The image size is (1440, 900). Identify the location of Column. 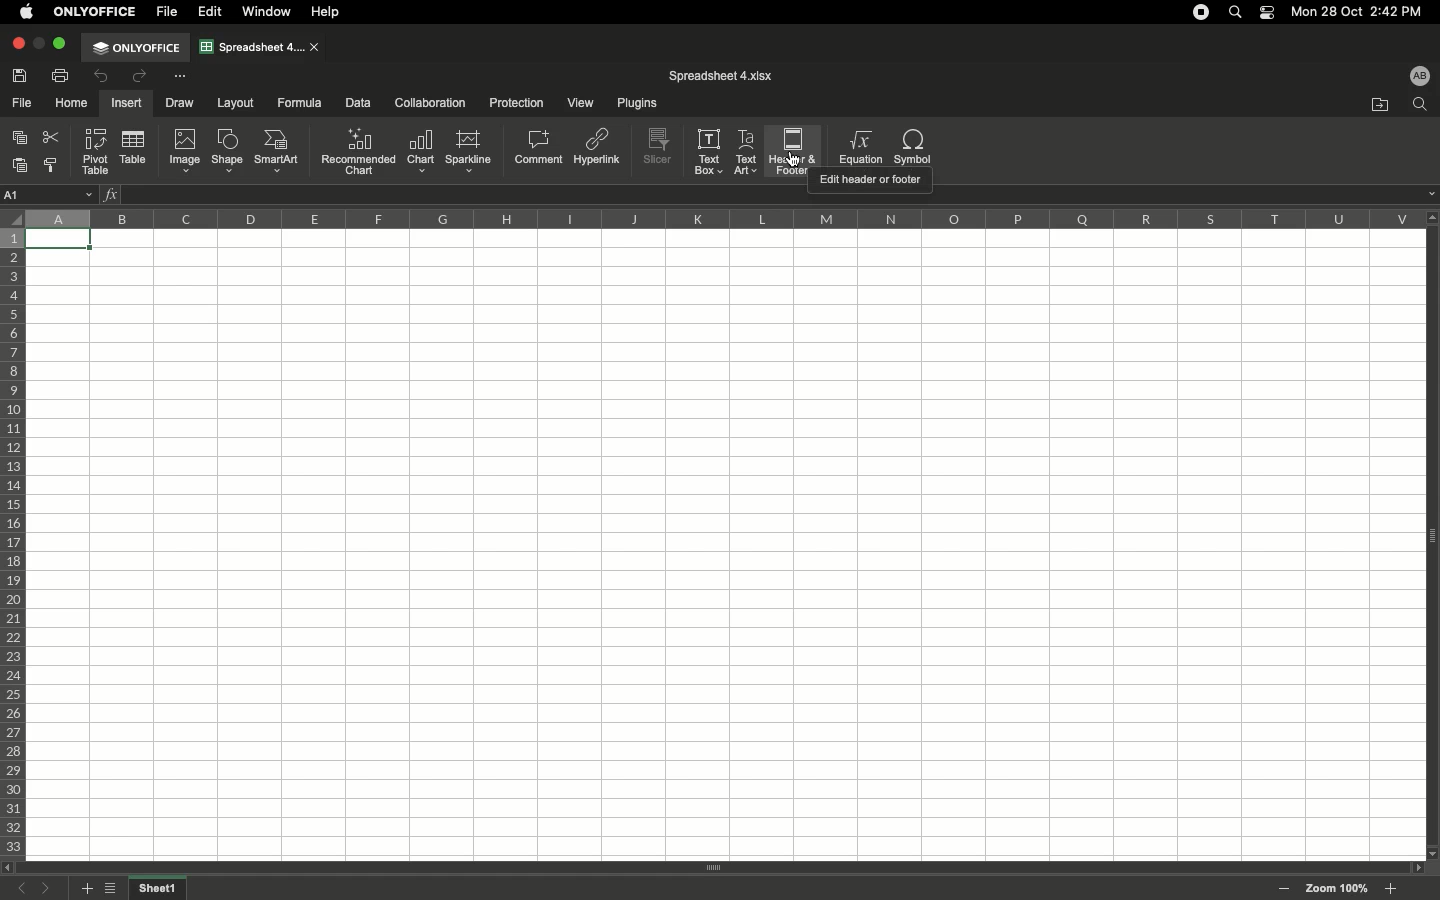
(719, 218).